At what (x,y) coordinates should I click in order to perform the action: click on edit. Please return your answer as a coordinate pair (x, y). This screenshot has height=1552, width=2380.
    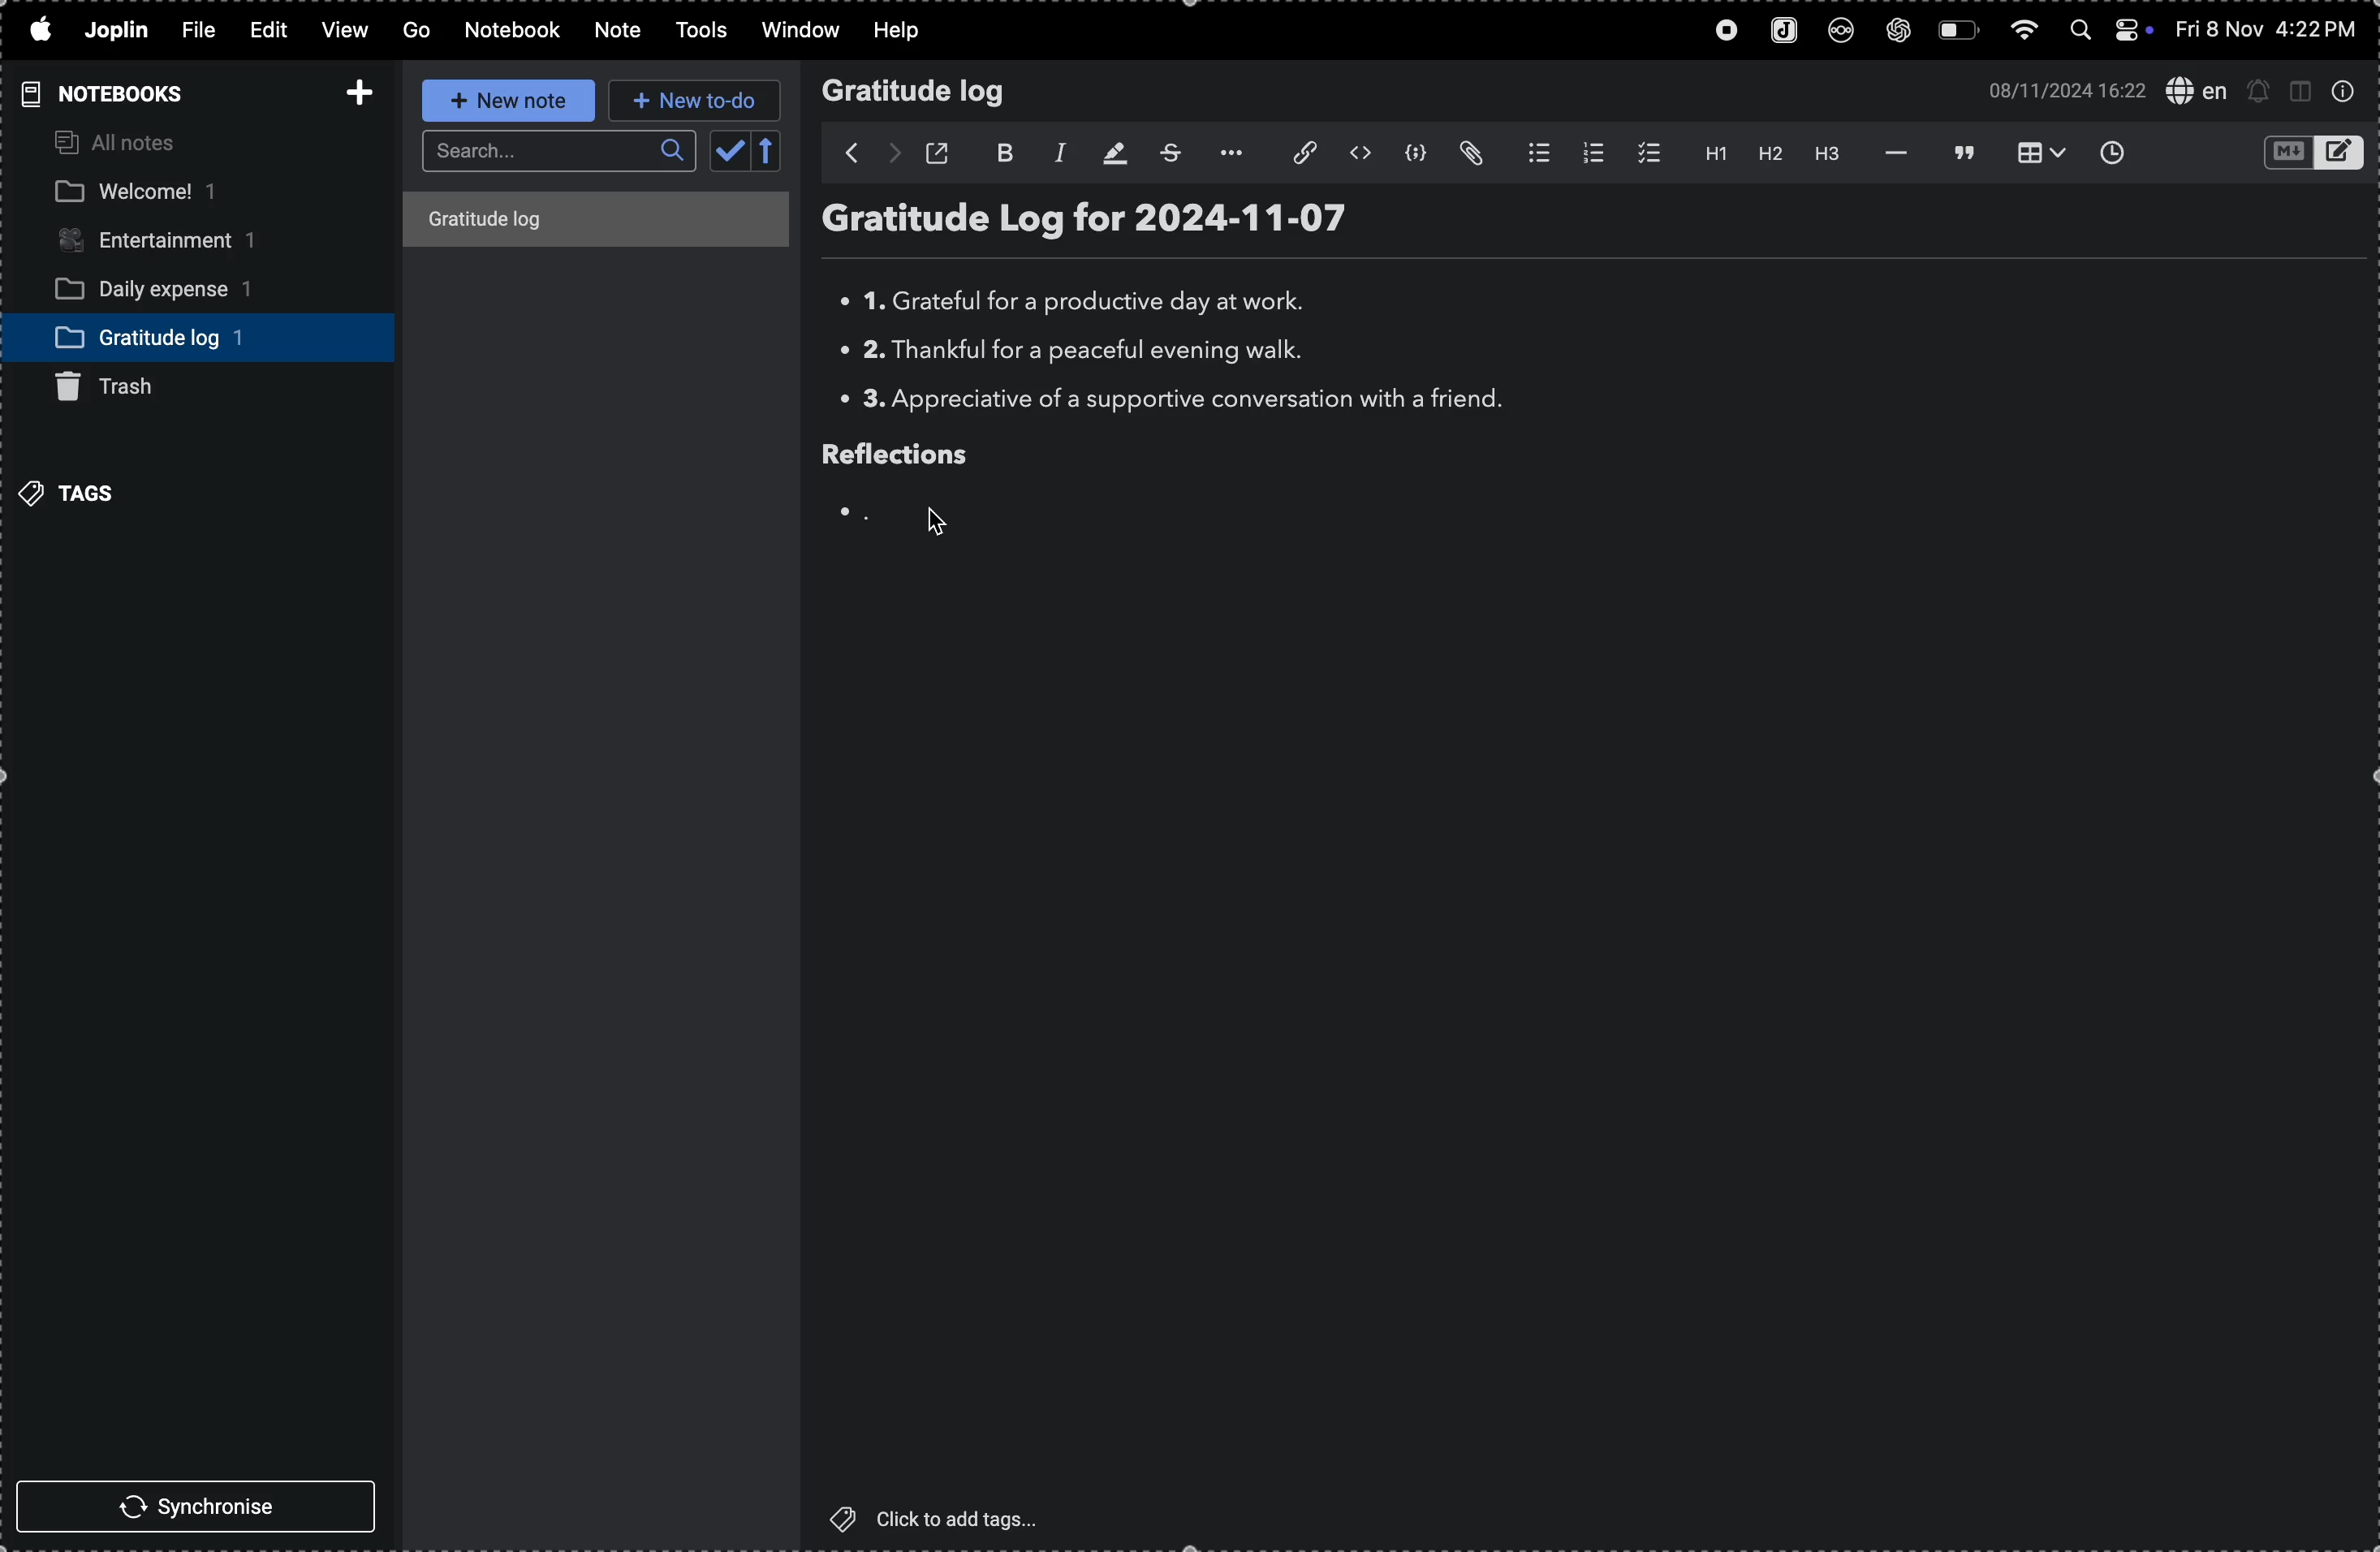
    Looking at the image, I should click on (273, 30).